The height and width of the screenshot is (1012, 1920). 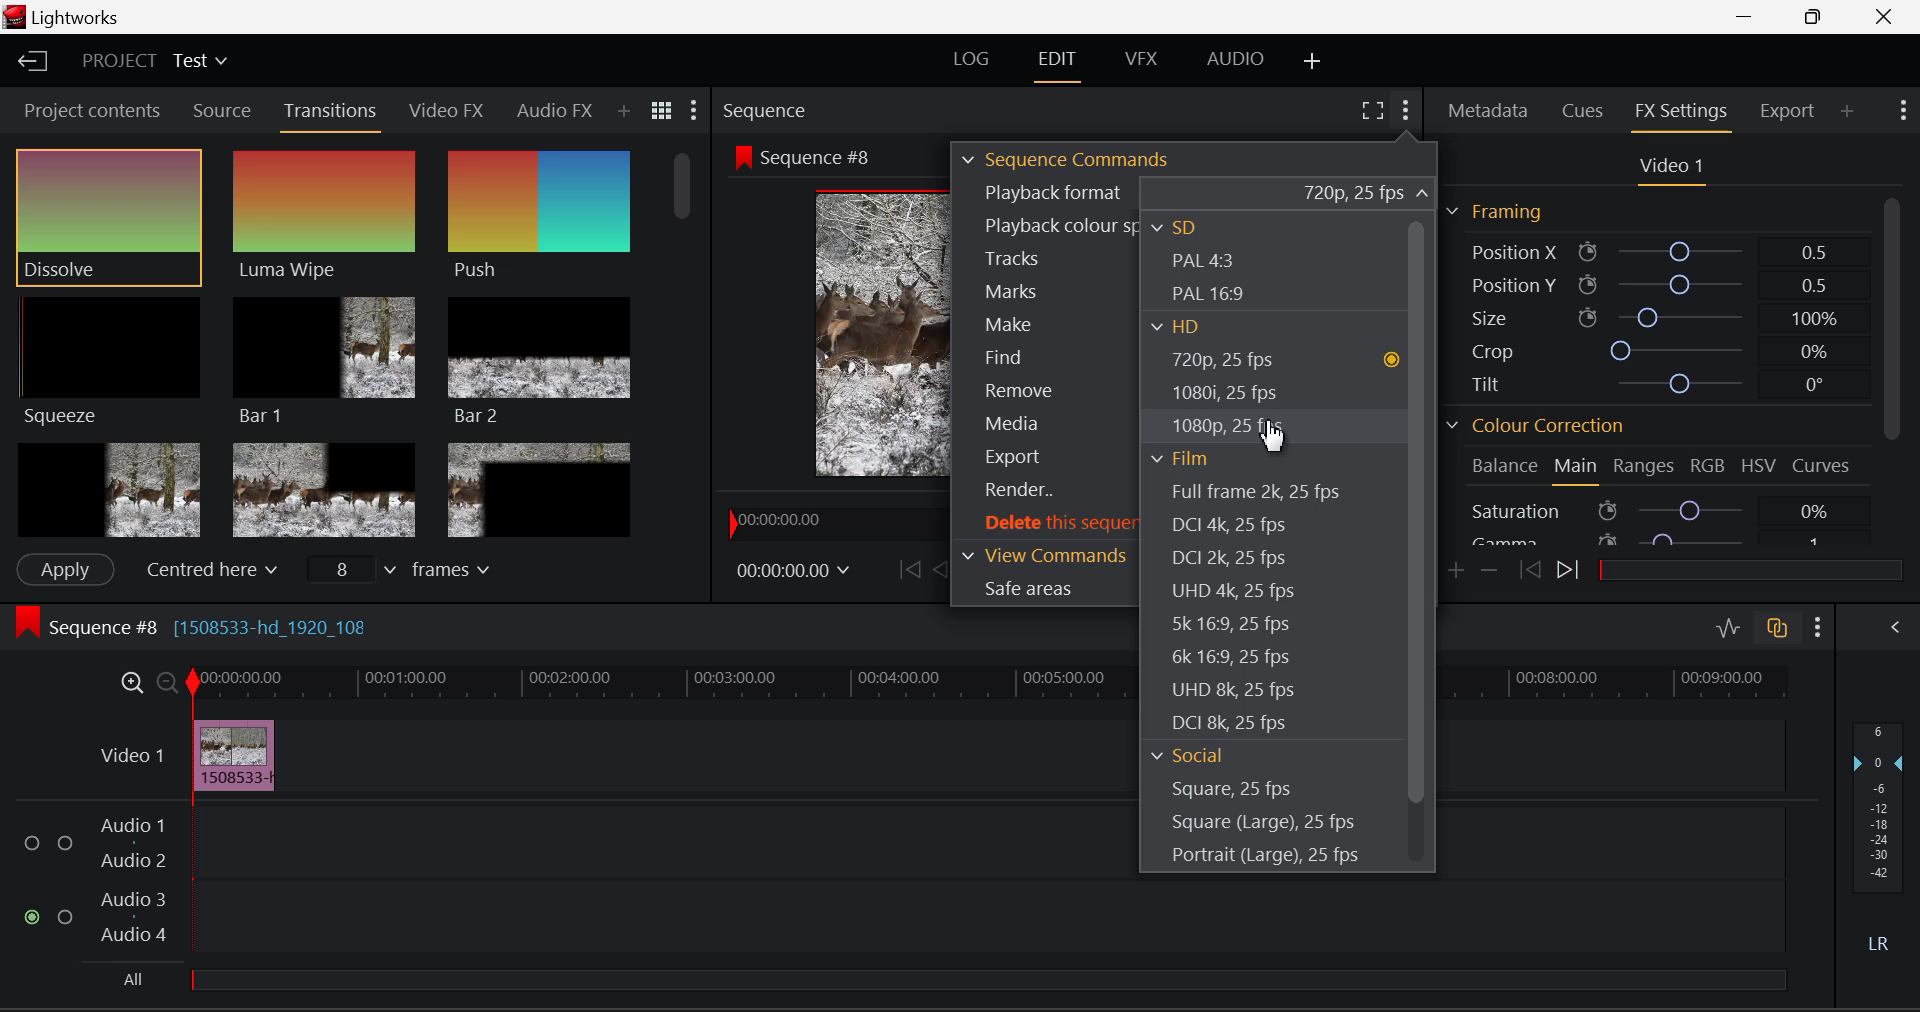 I want to click on Box 2, so click(x=324, y=489).